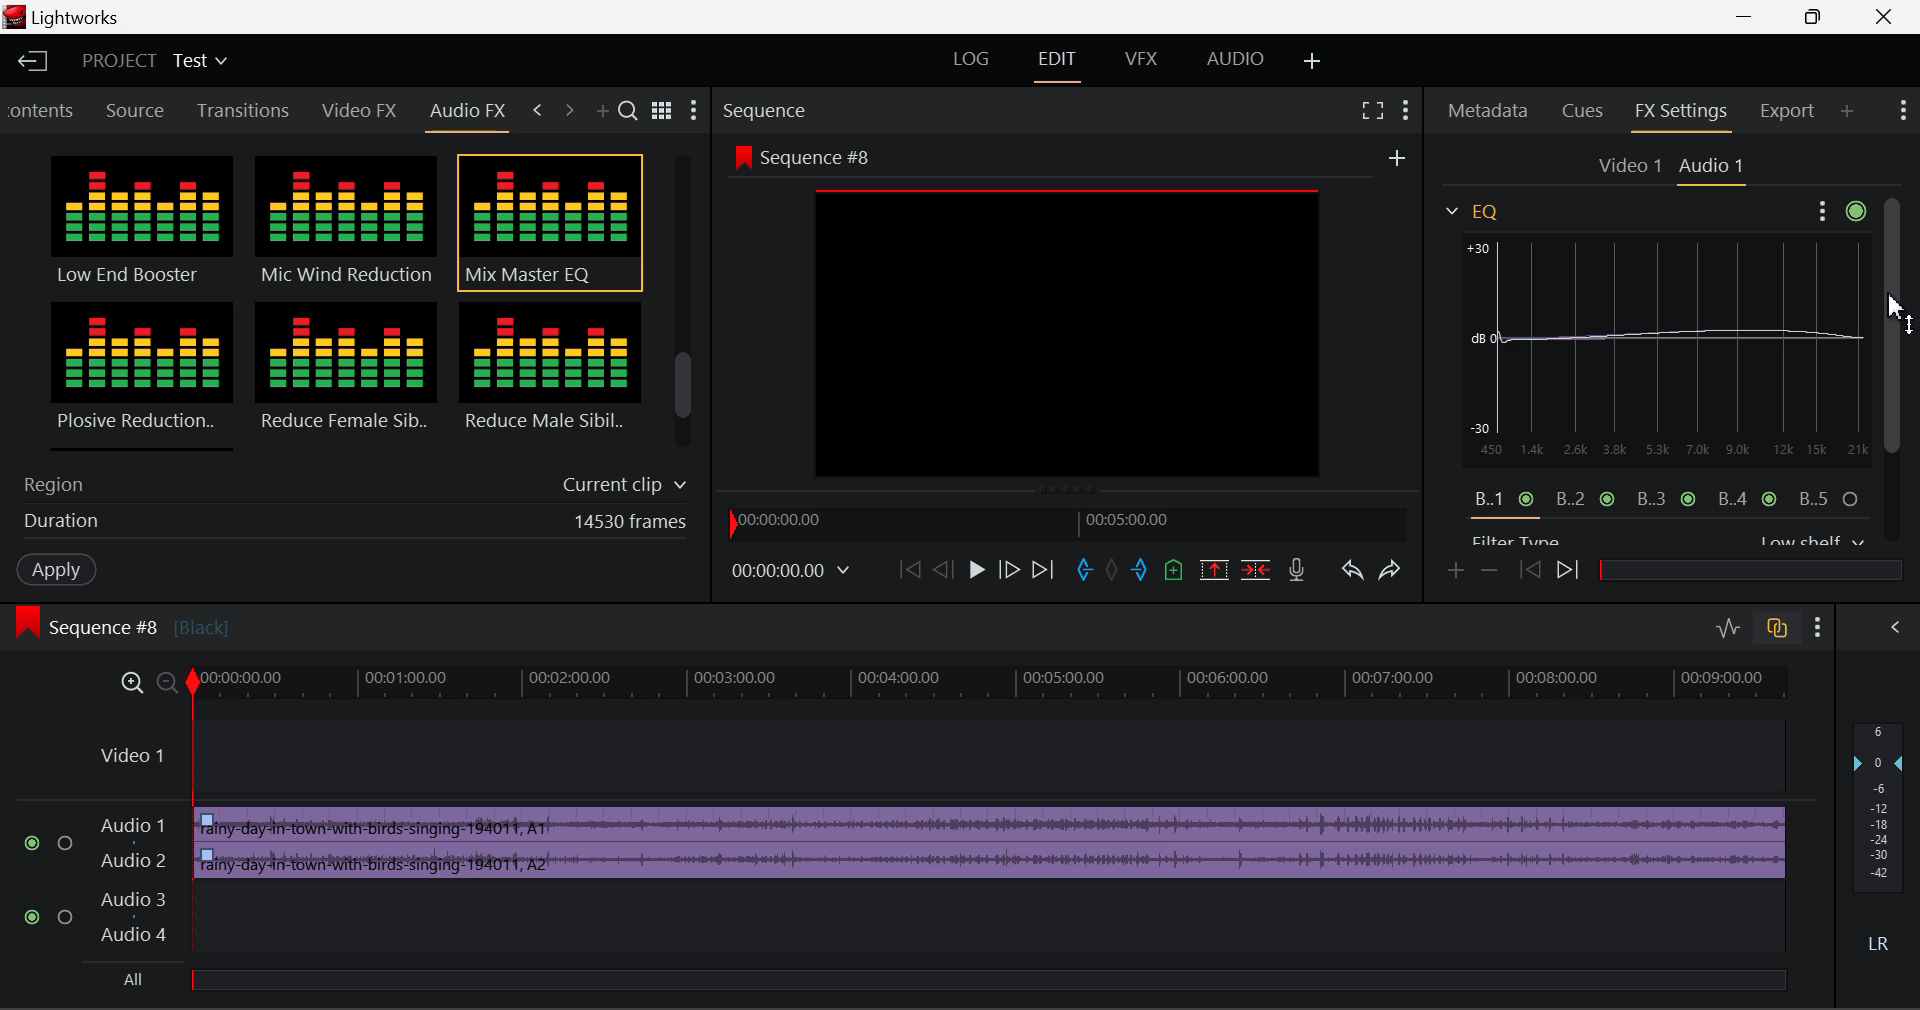 This screenshot has height=1010, width=1920. I want to click on Source, so click(139, 110).